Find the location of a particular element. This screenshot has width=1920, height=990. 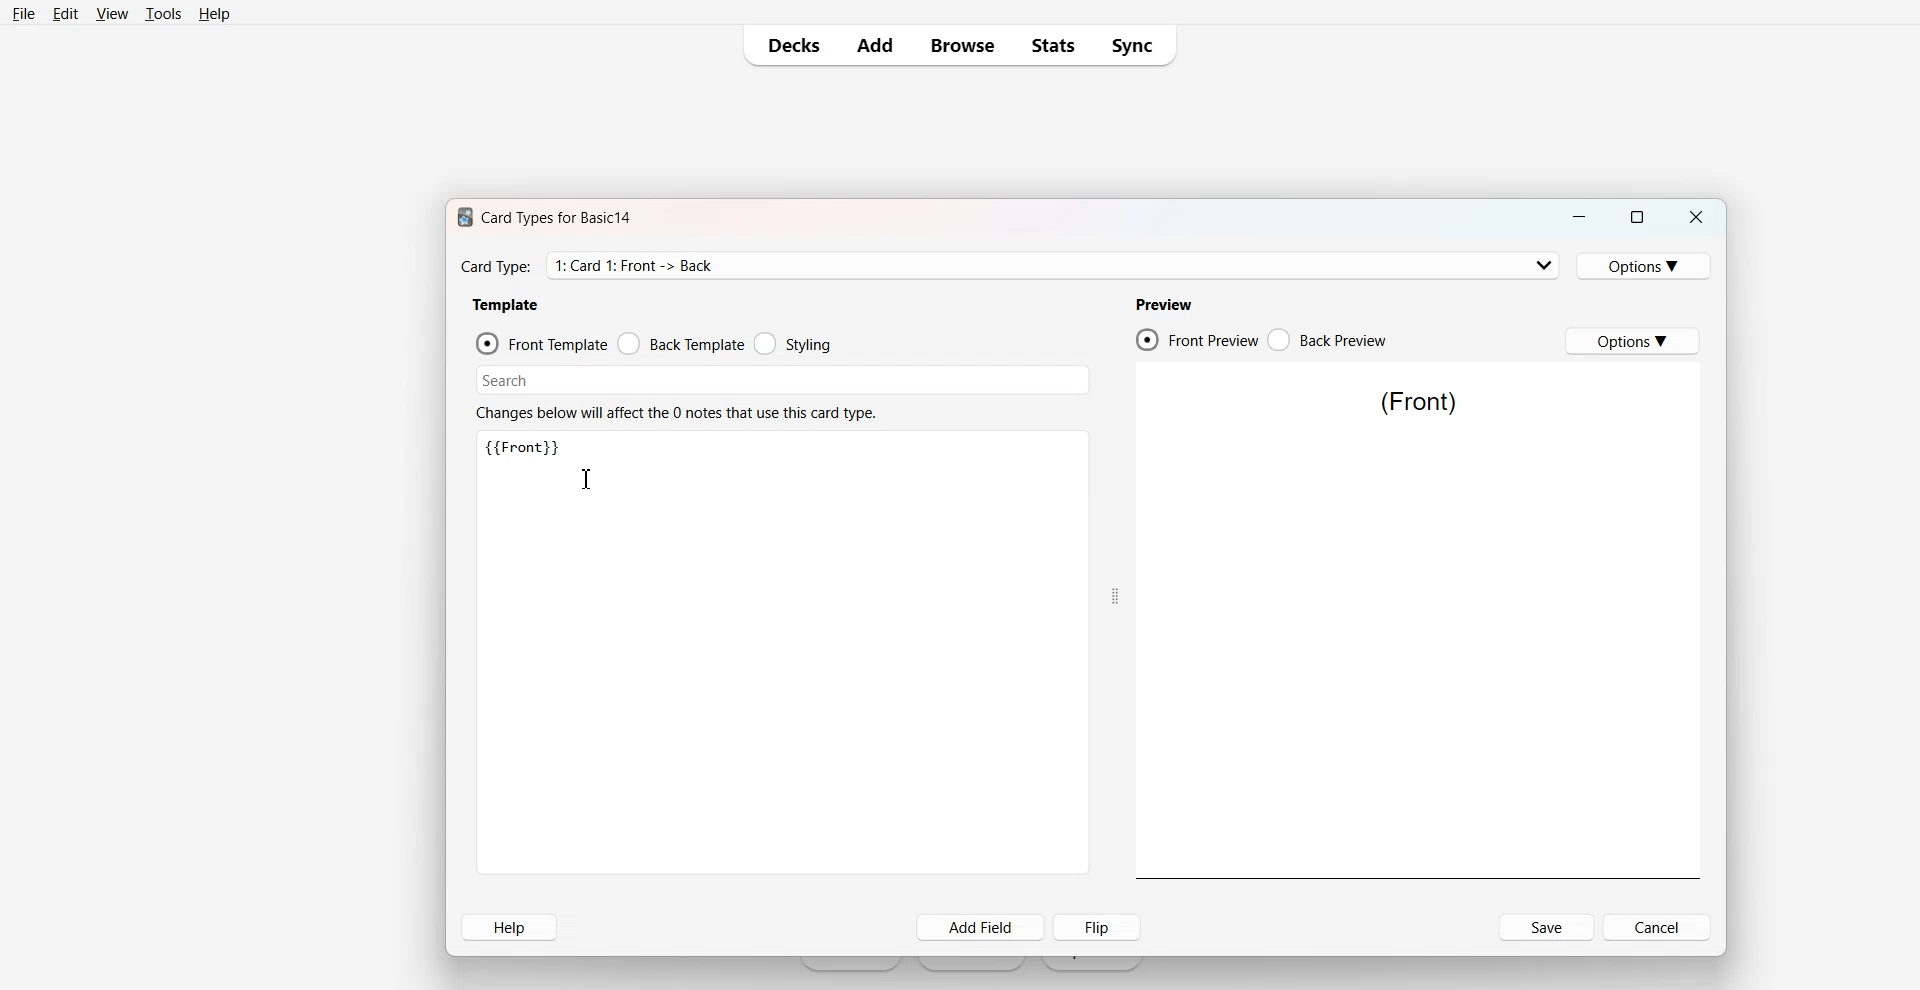

Help is located at coordinates (214, 14).